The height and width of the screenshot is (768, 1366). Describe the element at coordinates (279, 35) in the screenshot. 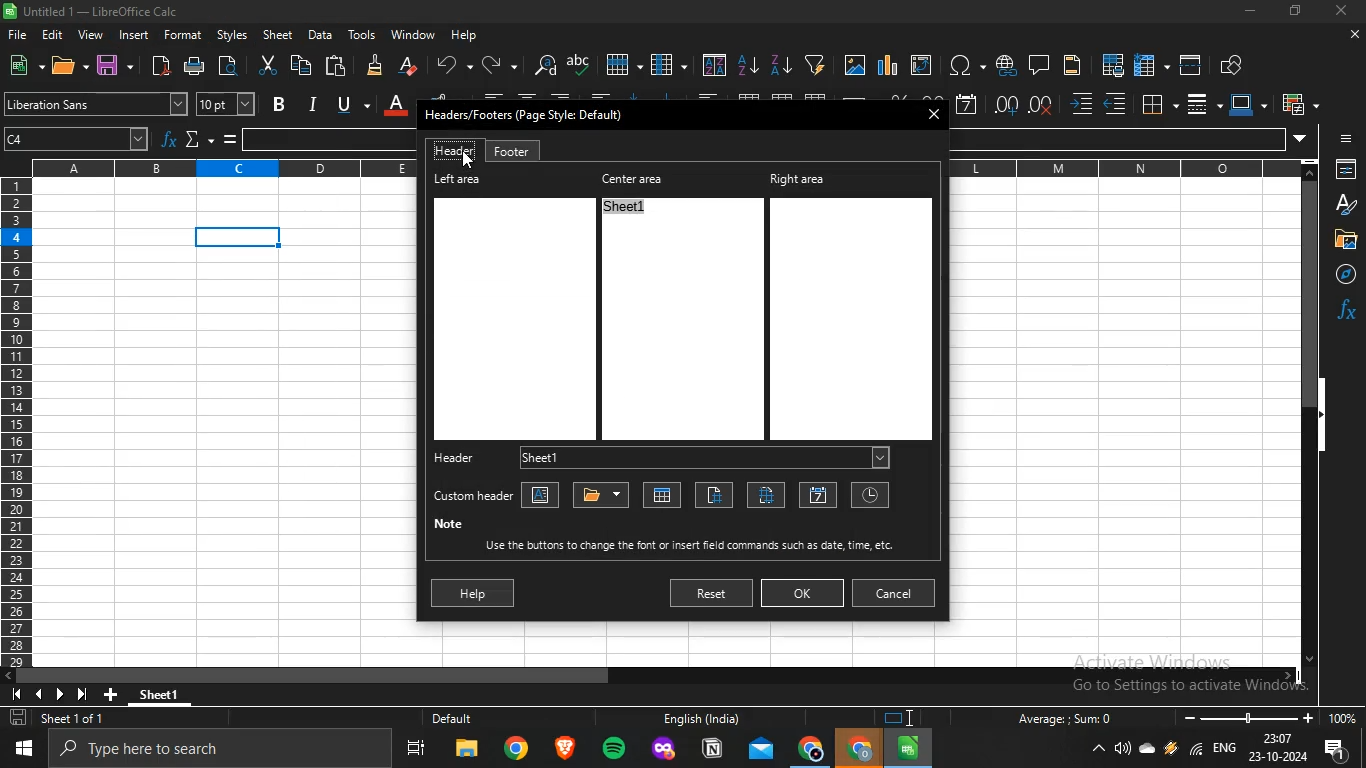

I see `sheet` at that location.